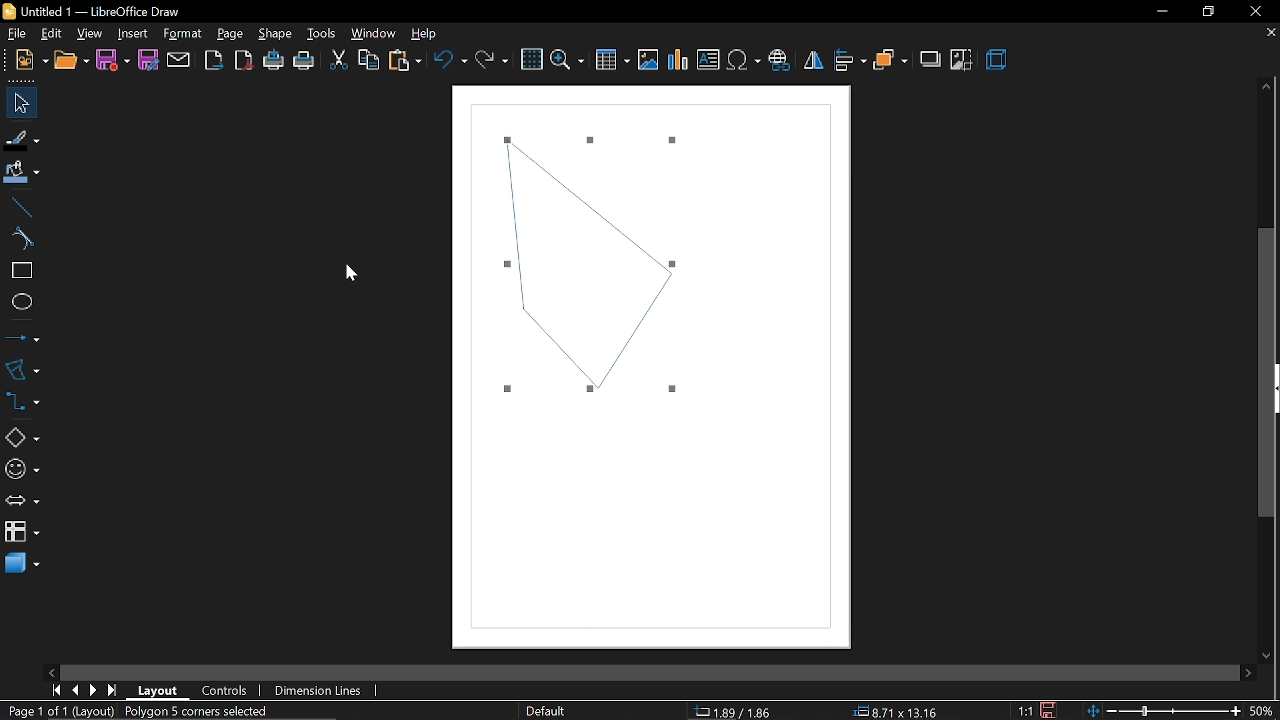 The width and height of the screenshot is (1280, 720). What do you see at coordinates (18, 304) in the screenshot?
I see `ellipse` at bounding box center [18, 304].